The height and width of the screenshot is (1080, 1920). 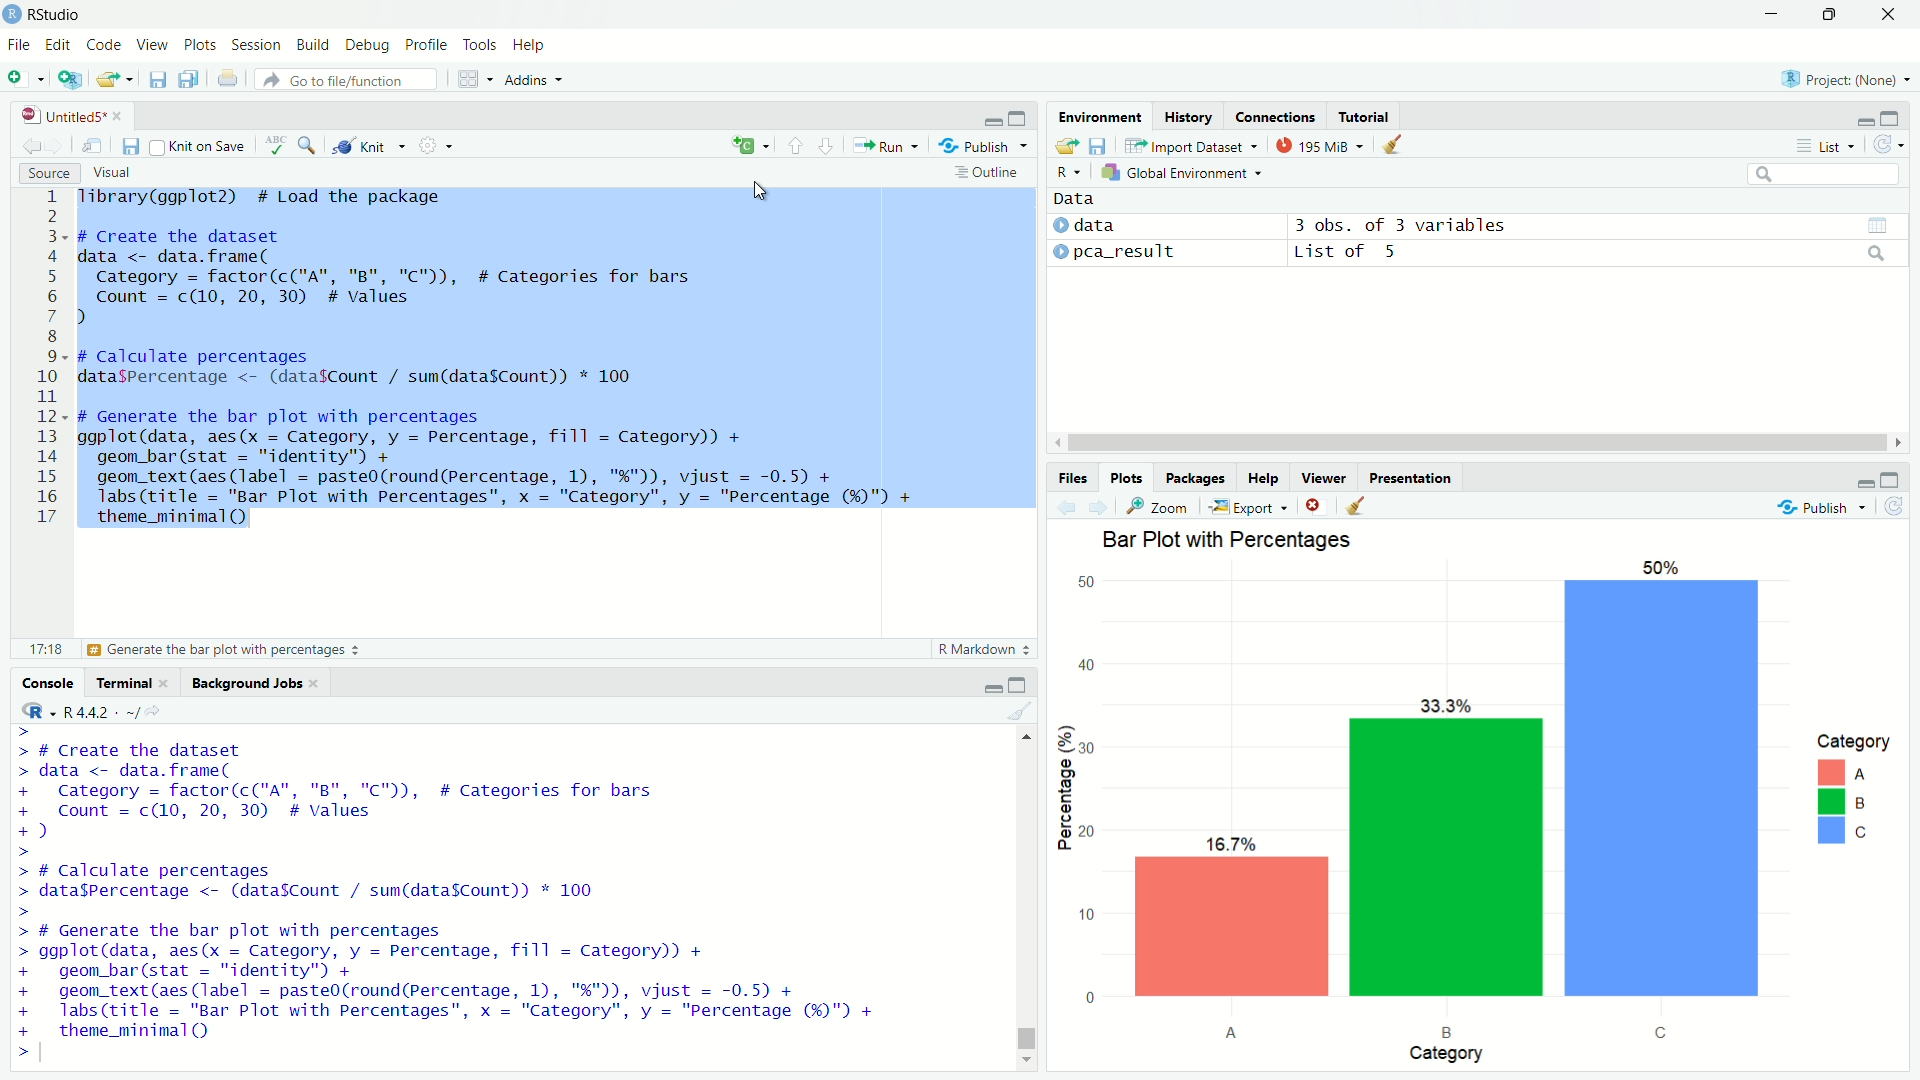 I want to click on list of 5, so click(x=1594, y=252).